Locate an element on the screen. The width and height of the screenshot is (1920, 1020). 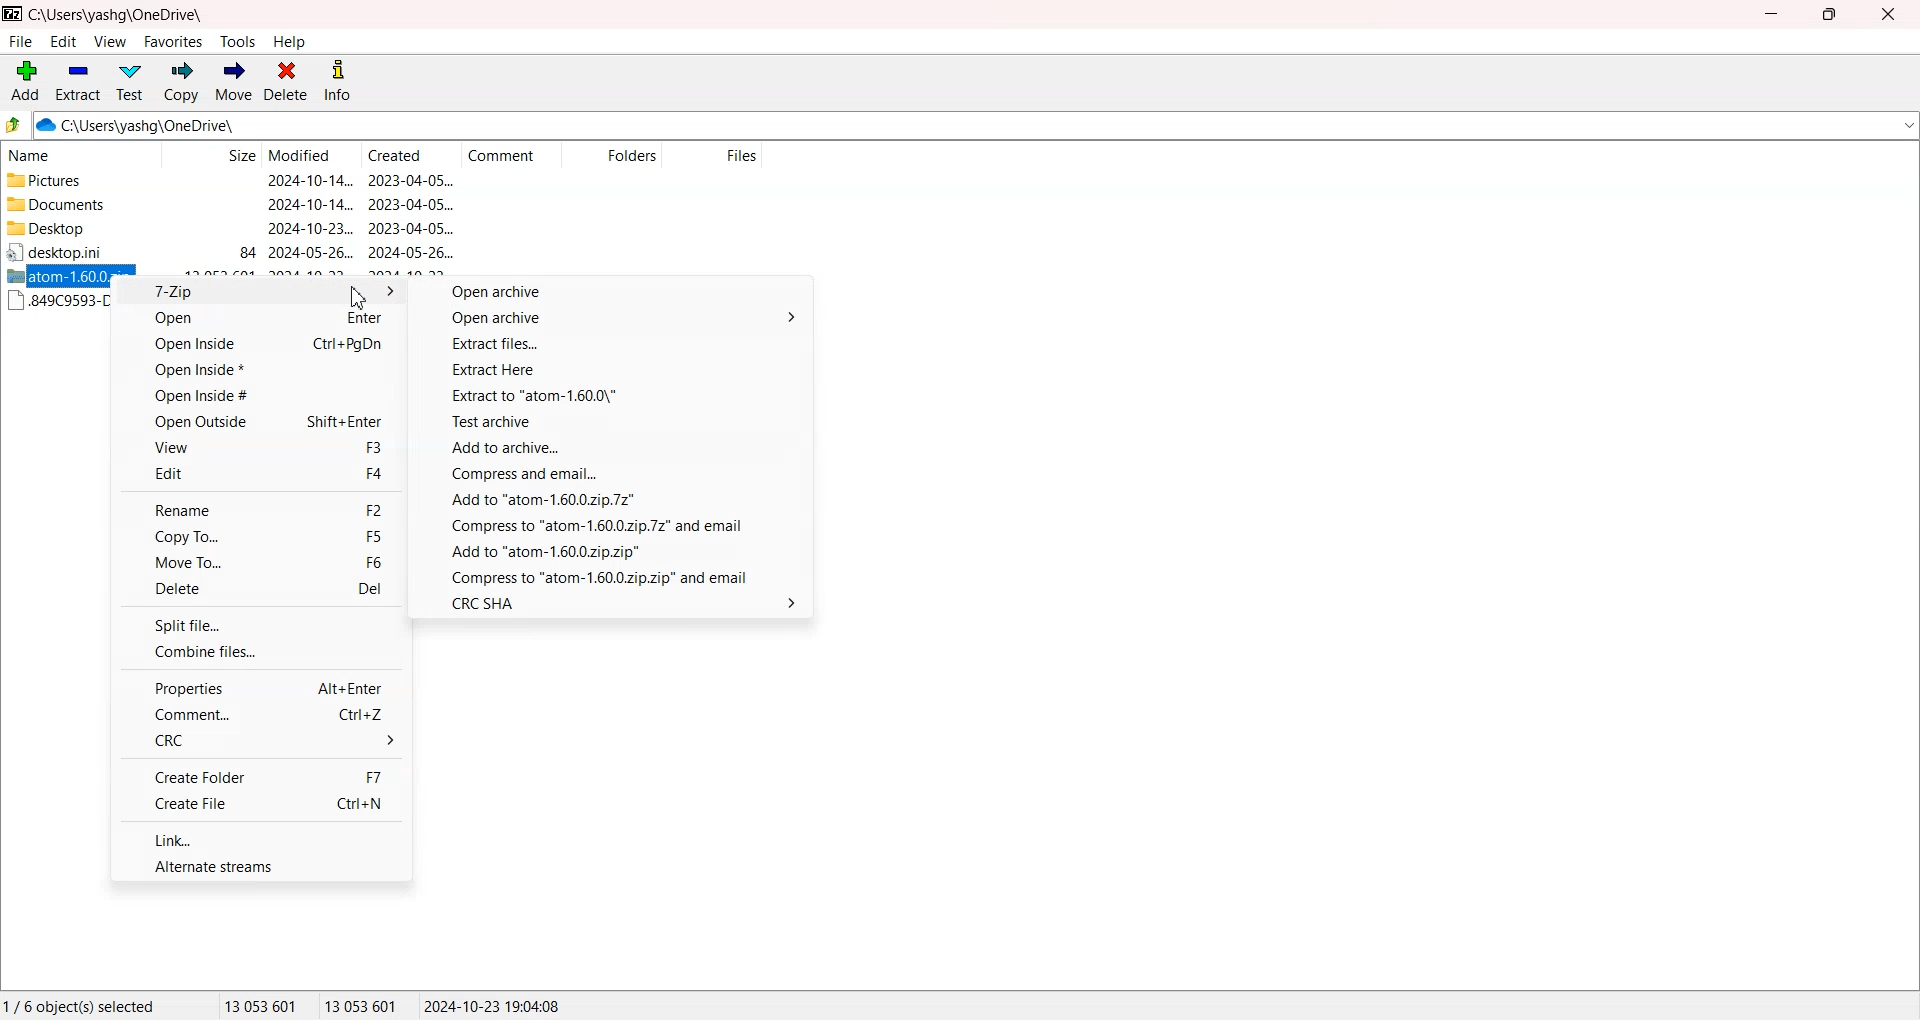
Add to archive is located at coordinates (615, 449).